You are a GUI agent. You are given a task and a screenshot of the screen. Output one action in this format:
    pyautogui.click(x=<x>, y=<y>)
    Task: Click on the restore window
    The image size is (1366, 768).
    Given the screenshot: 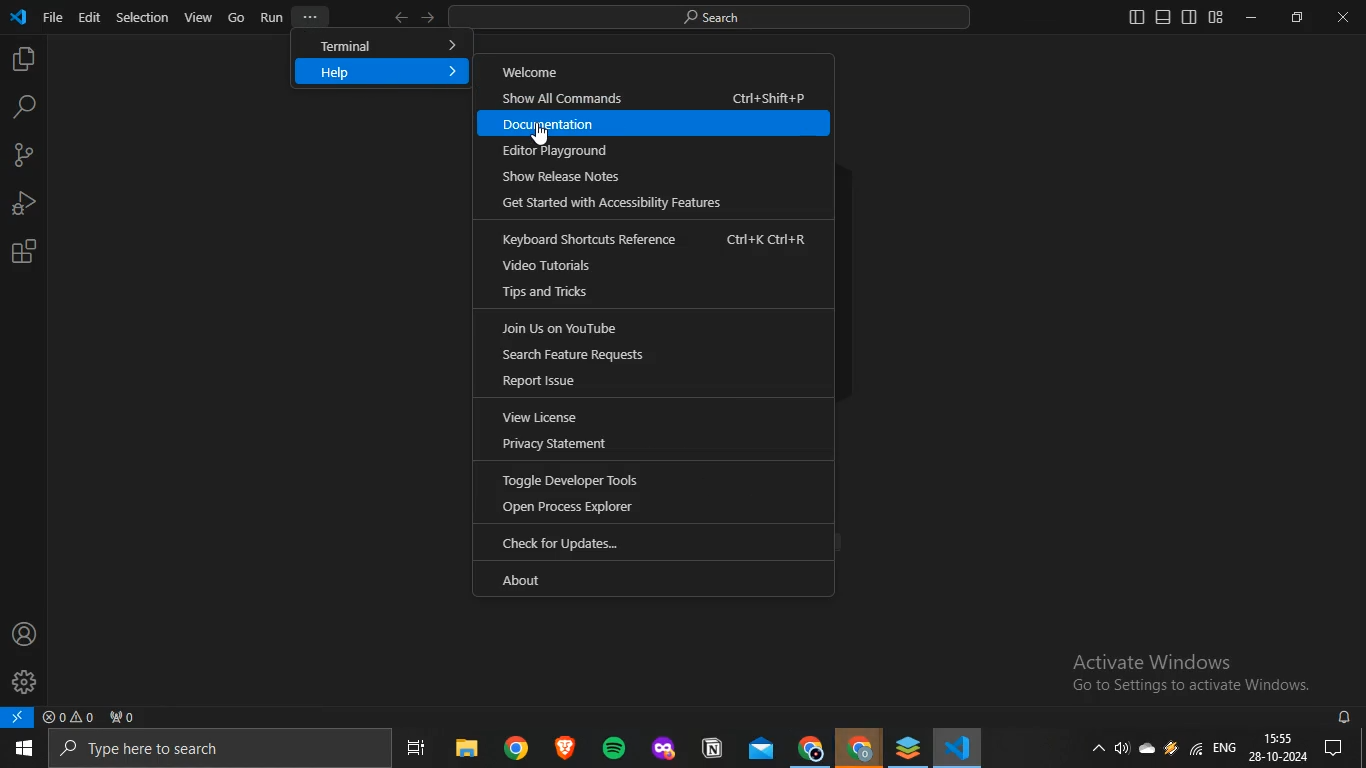 What is the action you would take?
    pyautogui.click(x=1297, y=16)
    